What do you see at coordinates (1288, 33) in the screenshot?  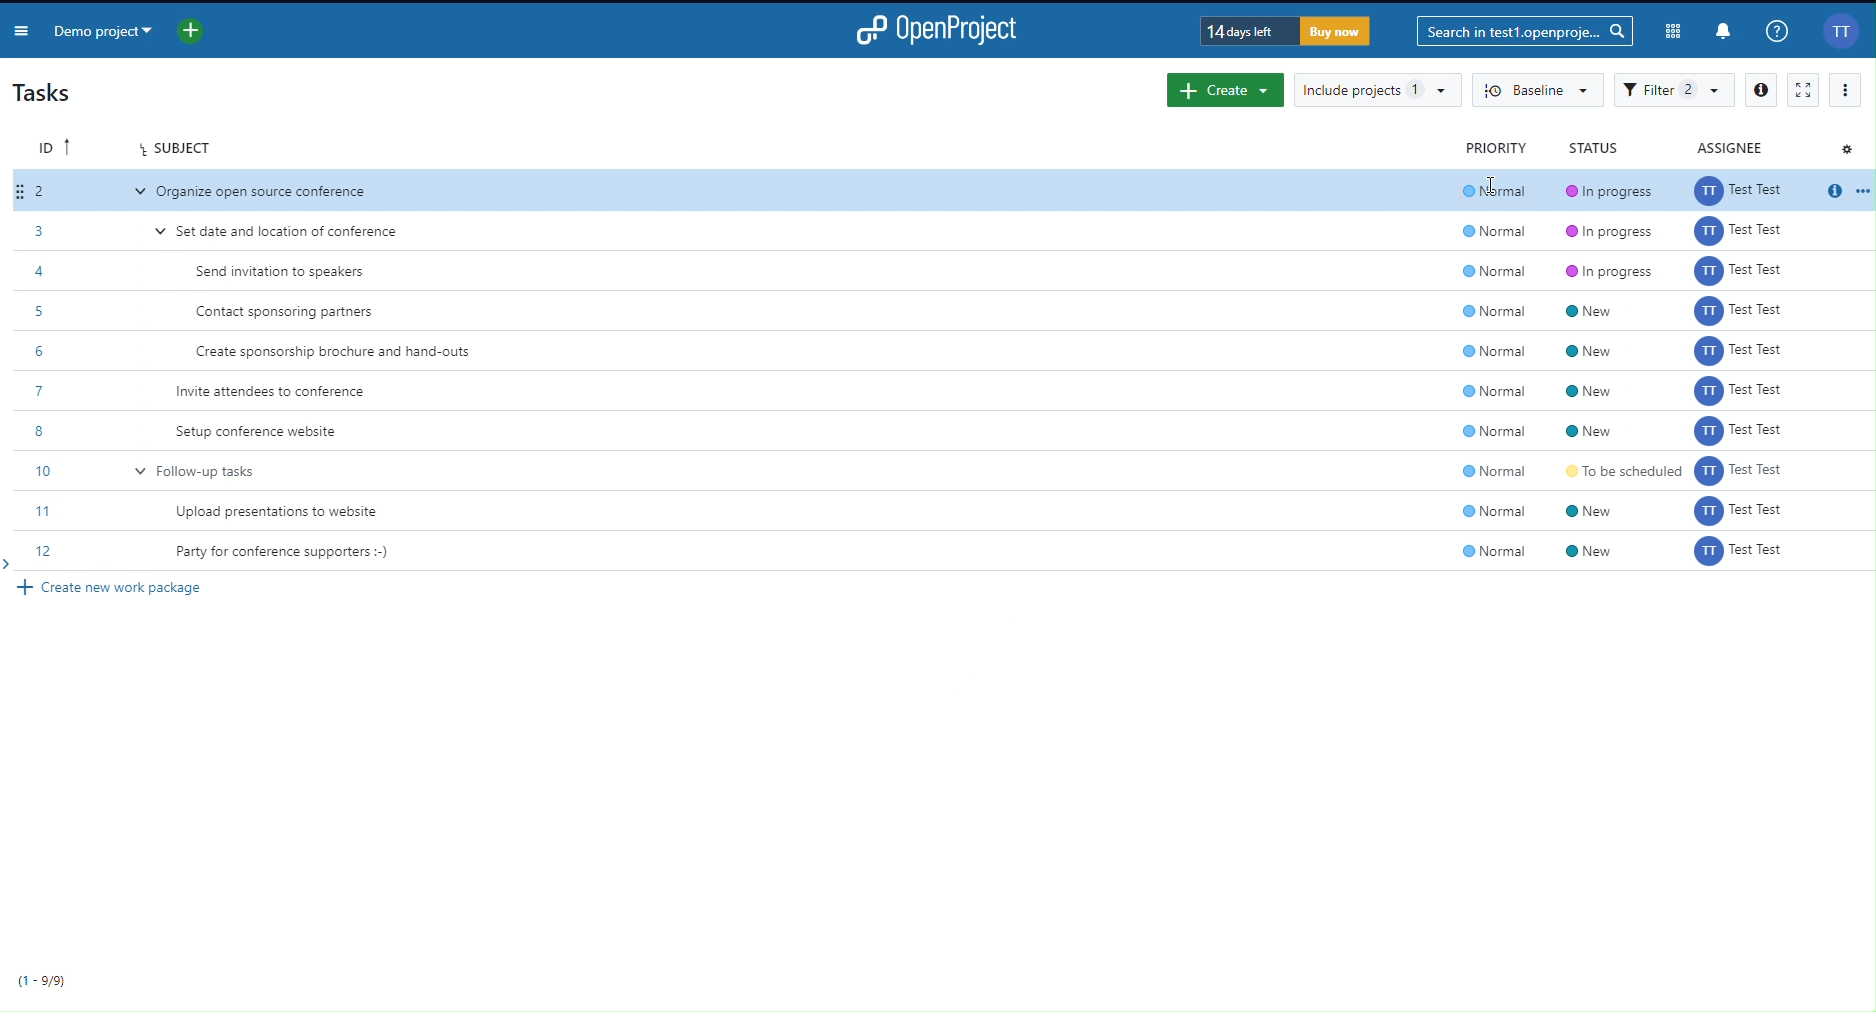 I see `Trial Timer` at bounding box center [1288, 33].